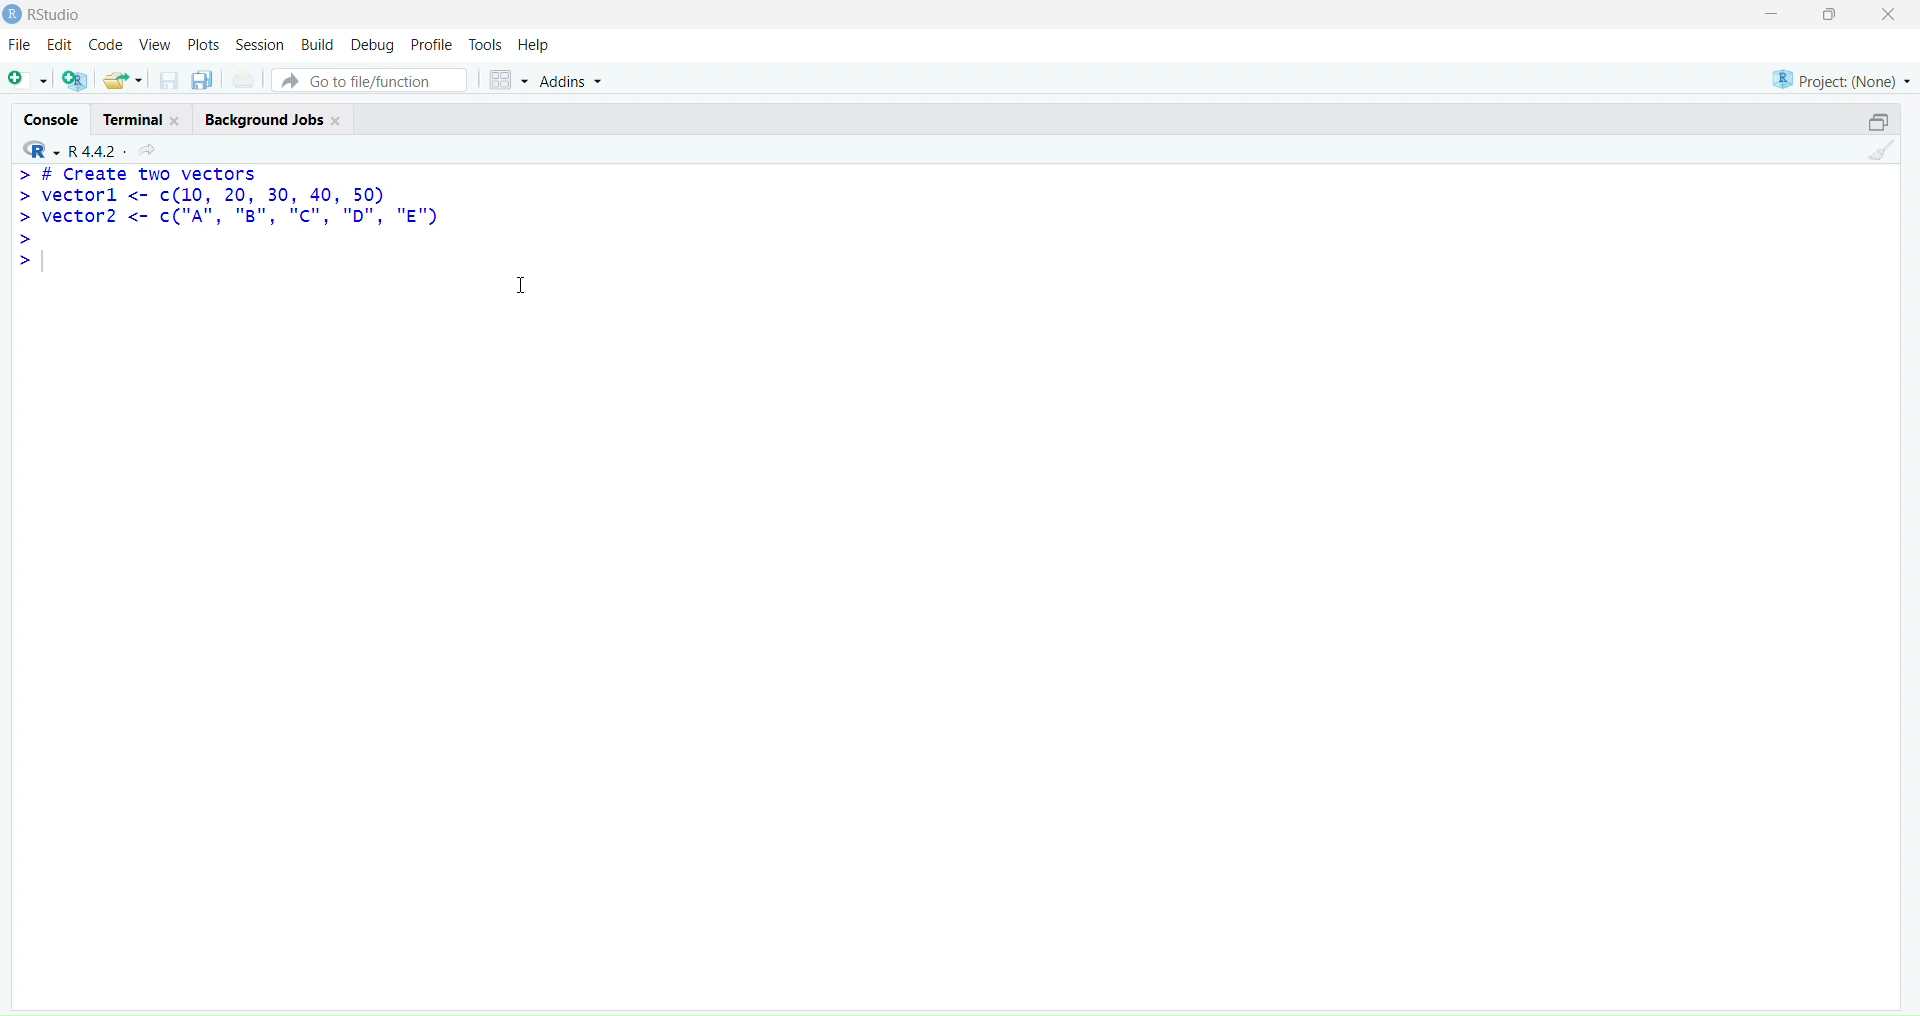  What do you see at coordinates (228, 221) in the screenshot?
I see `# Create two vectorsvectorl <- c(10, 20, 30, 40, 50)vector2 <- c("A", "B", “C", "D", "E")` at bounding box center [228, 221].